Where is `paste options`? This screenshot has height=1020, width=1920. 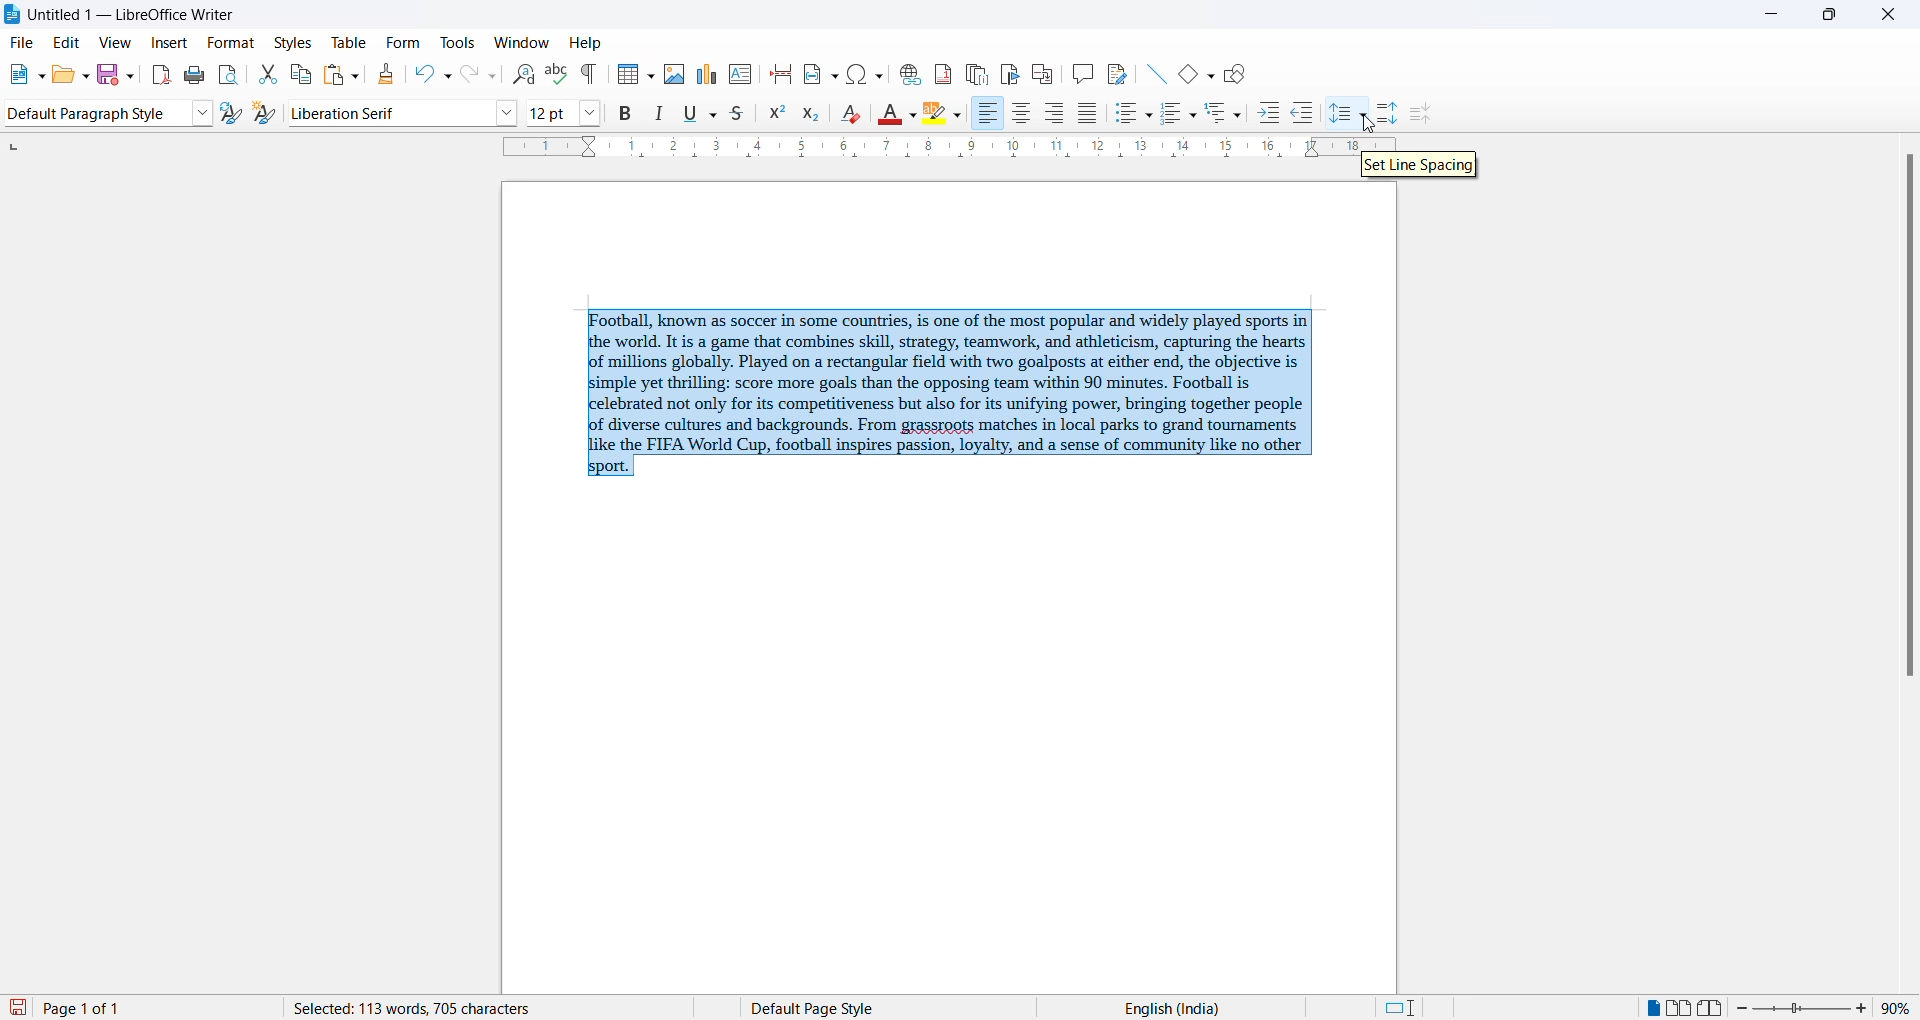 paste options is located at coordinates (358, 74).